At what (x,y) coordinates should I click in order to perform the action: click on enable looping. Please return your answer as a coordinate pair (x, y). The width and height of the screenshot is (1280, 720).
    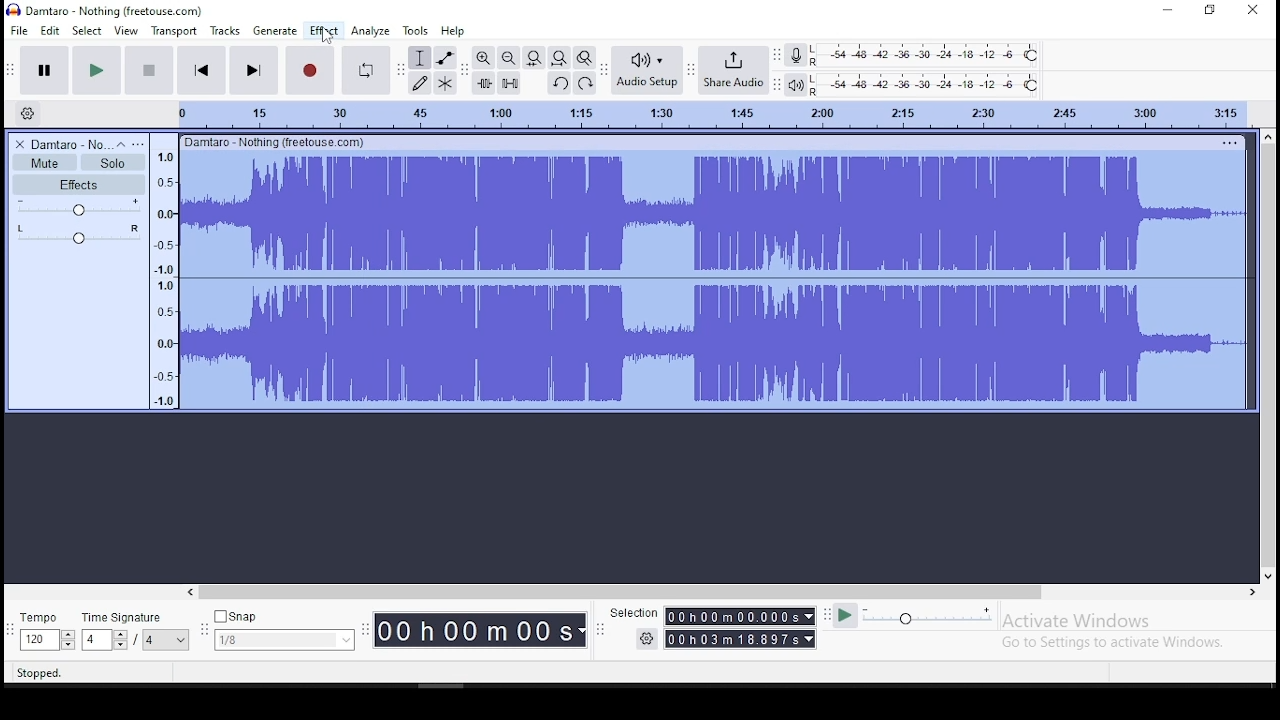
    Looking at the image, I should click on (364, 71).